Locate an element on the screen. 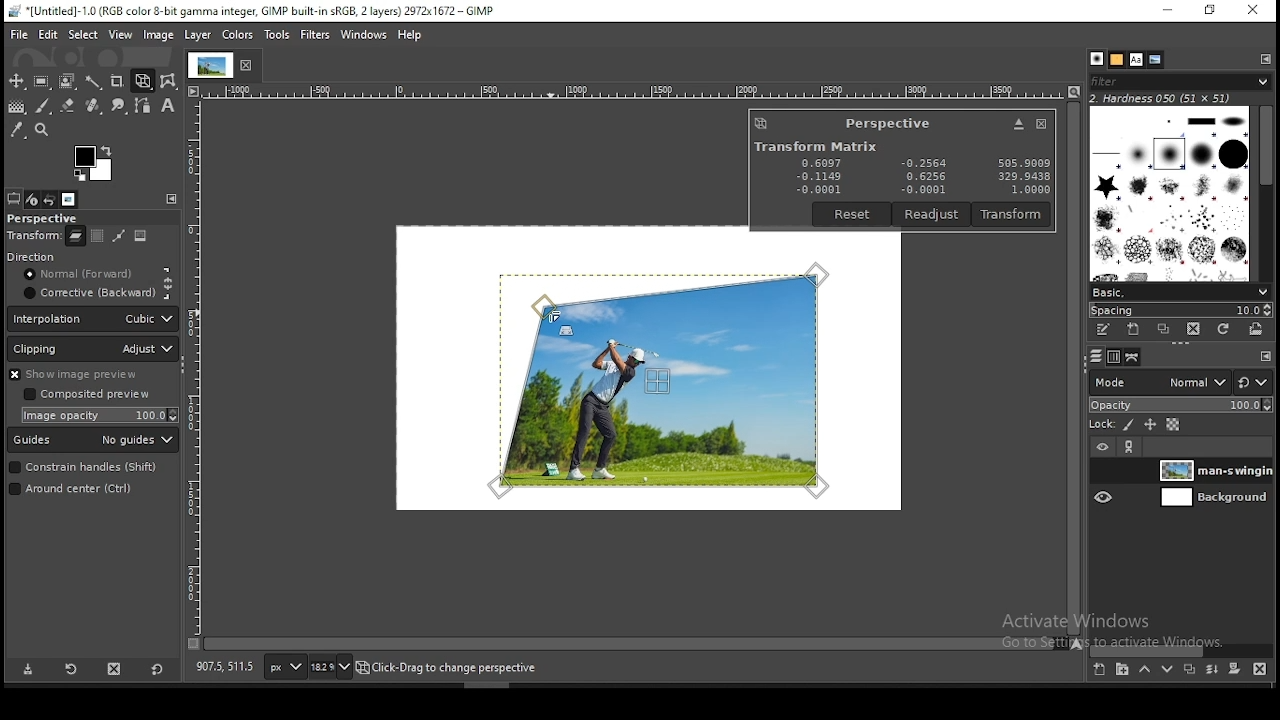 Image resolution: width=1280 pixels, height=720 pixels. image is located at coordinates (235, 34).